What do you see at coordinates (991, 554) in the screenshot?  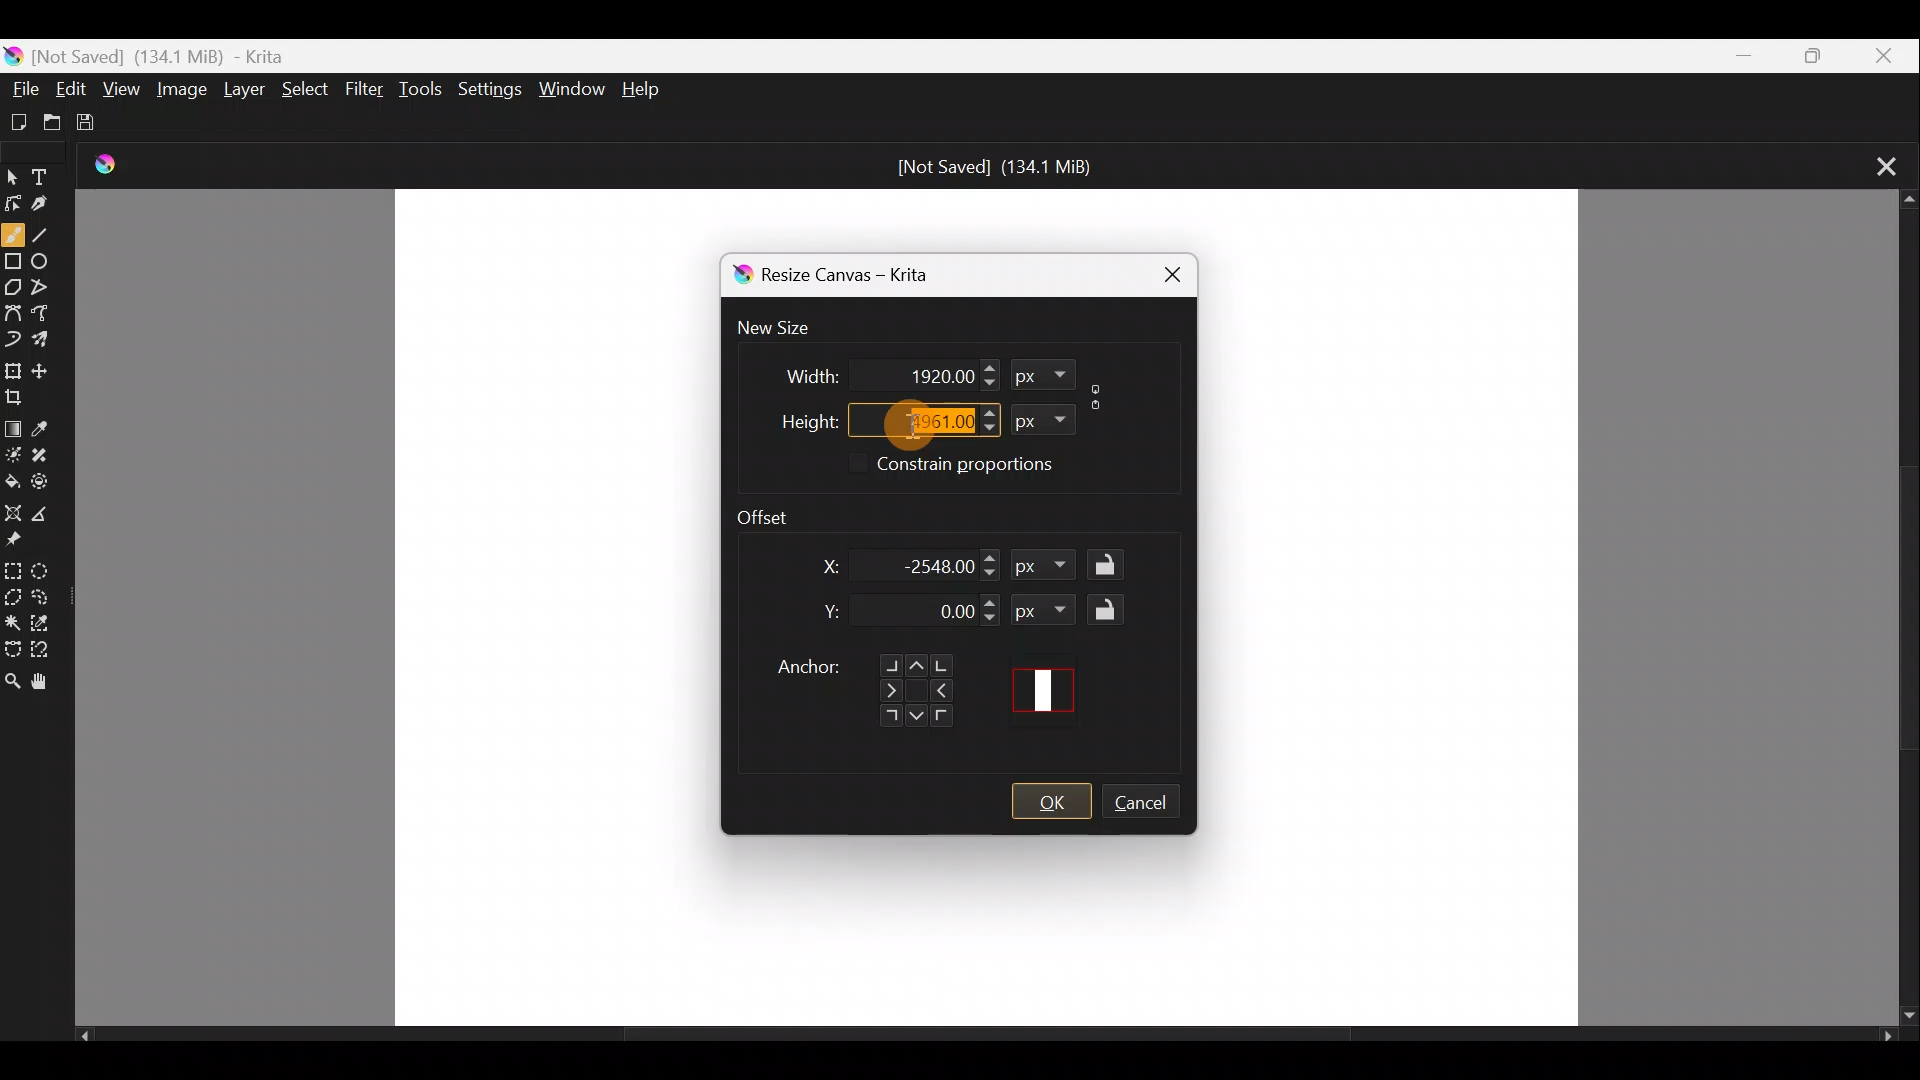 I see `Increase X dimension` at bounding box center [991, 554].